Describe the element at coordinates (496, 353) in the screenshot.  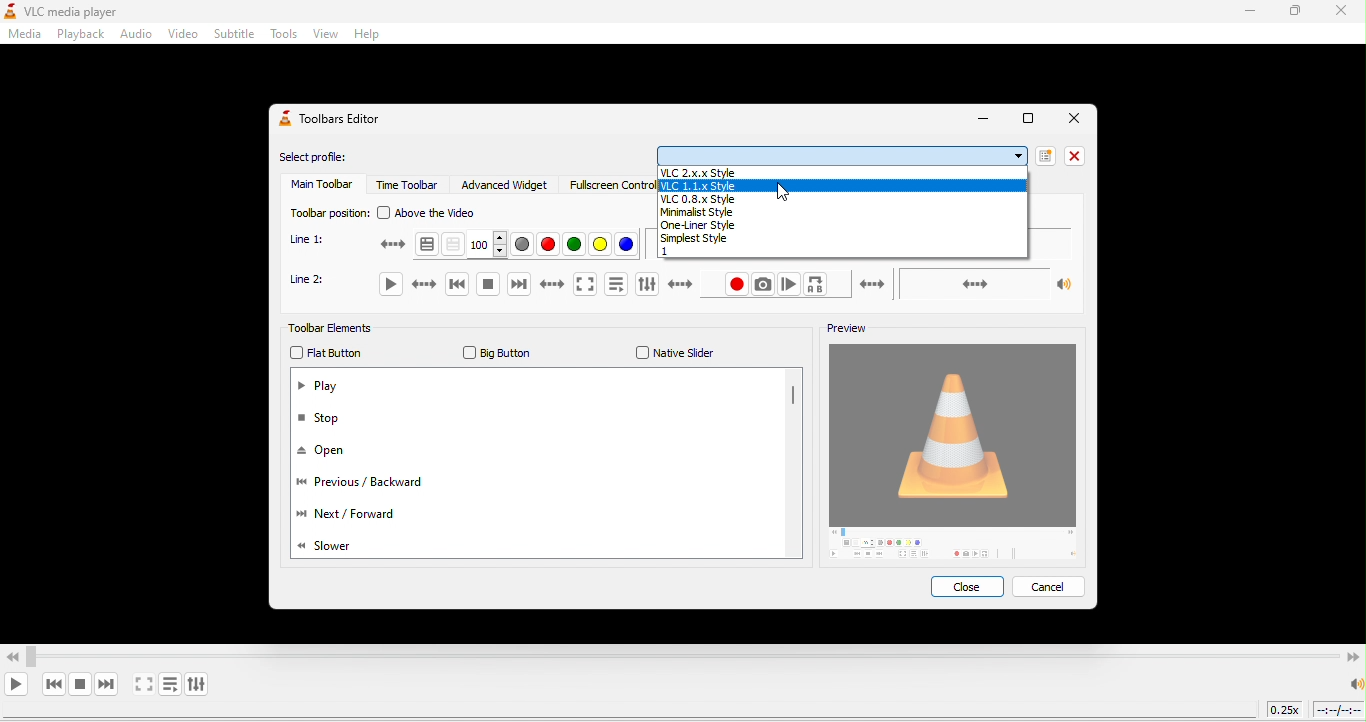
I see `big button` at that location.